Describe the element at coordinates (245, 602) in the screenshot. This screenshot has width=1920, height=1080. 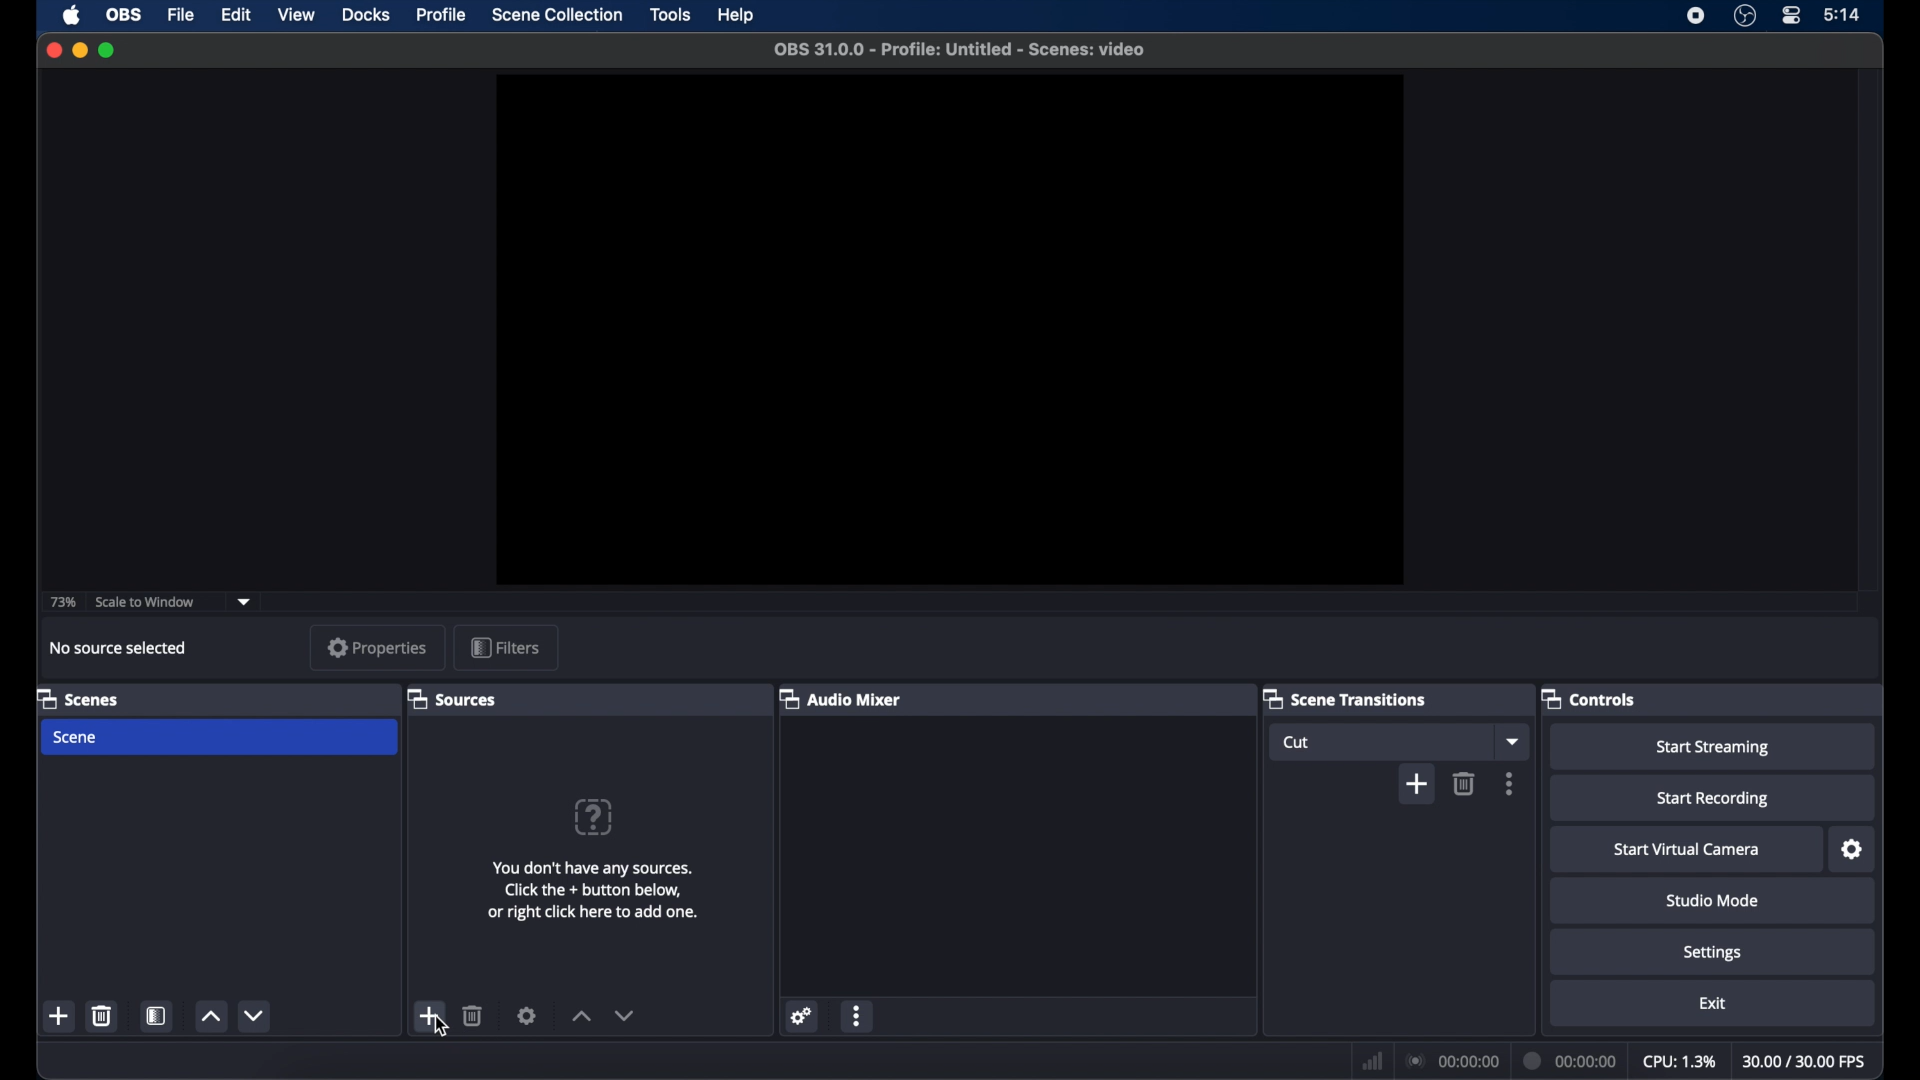
I see `dropdown` at that location.